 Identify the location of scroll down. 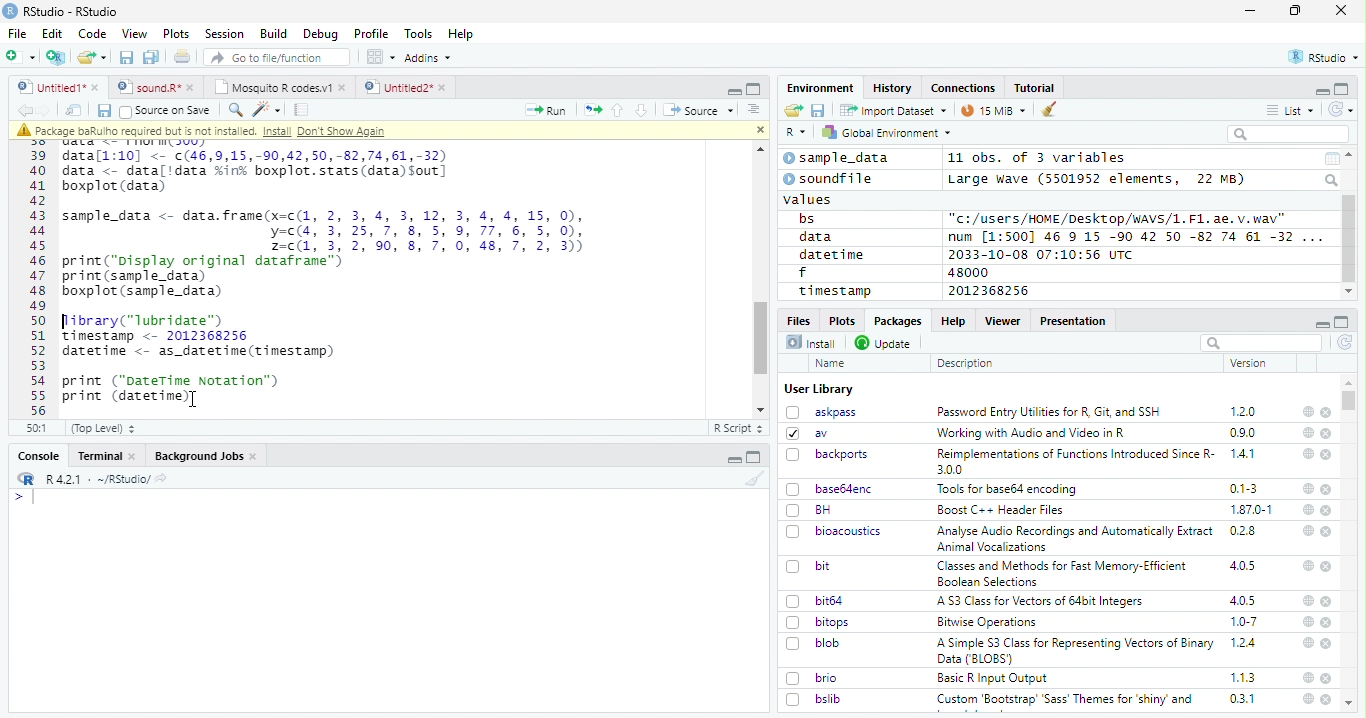
(762, 410).